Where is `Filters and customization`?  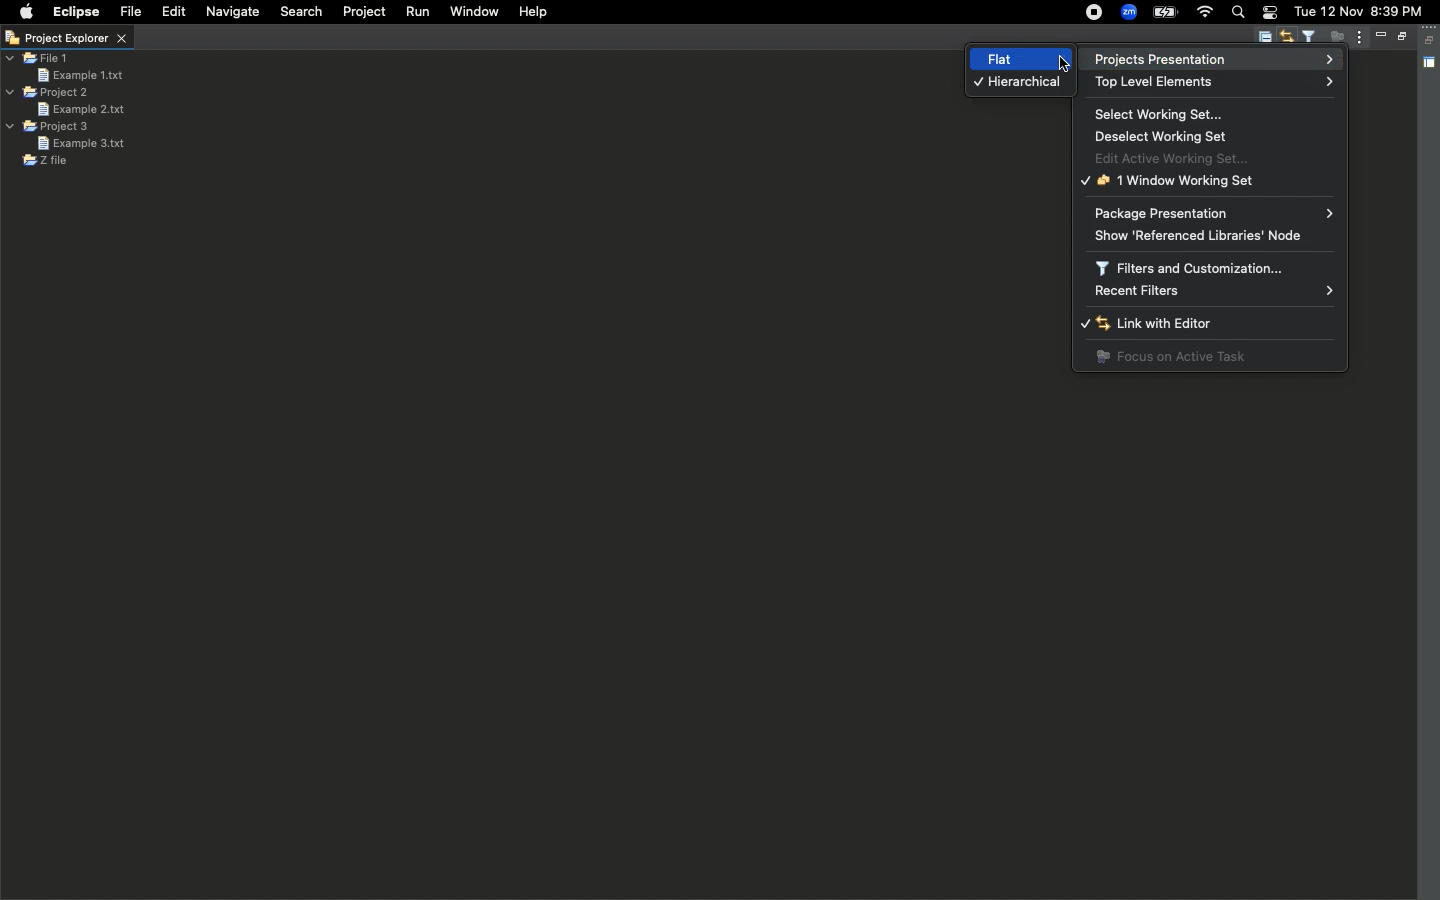
Filters and customization is located at coordinates (1197, 267).